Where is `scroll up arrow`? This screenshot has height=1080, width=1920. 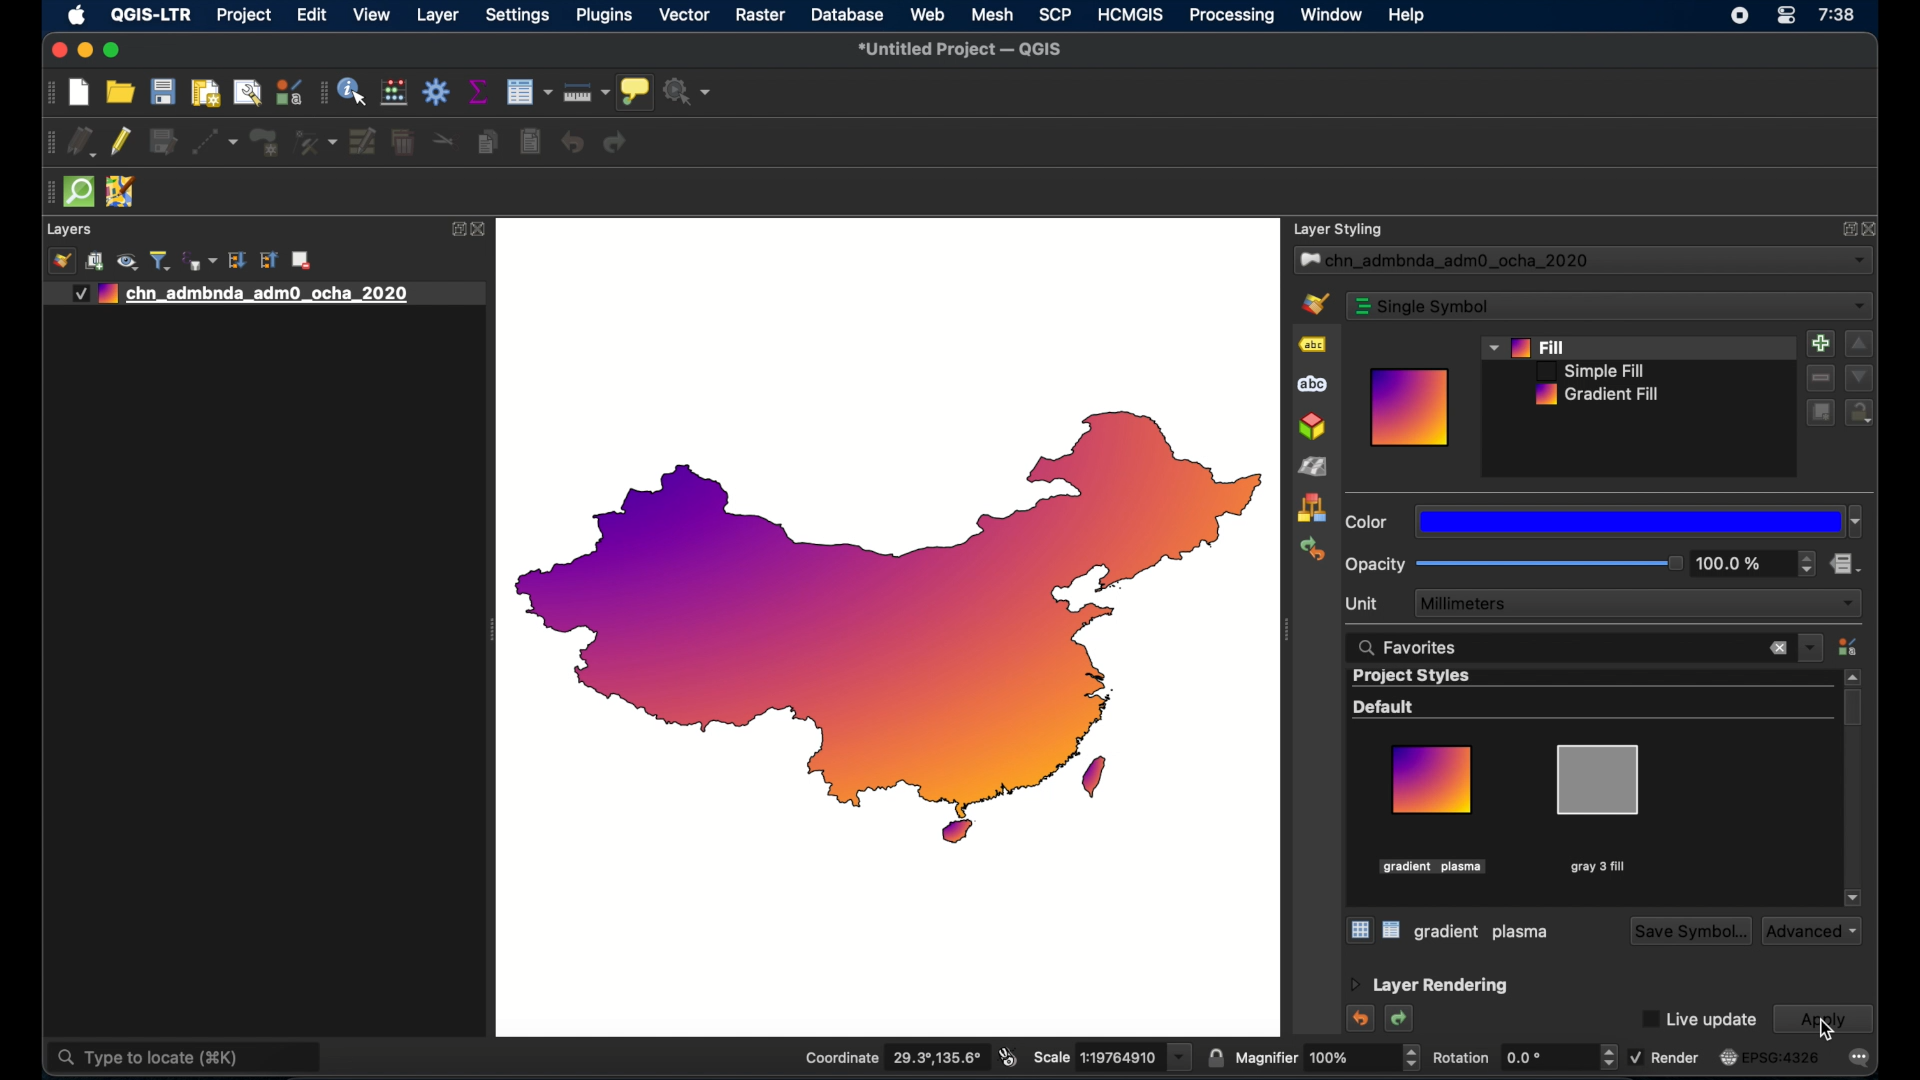 scroll up arrow is located at coordinates (1853, 676).